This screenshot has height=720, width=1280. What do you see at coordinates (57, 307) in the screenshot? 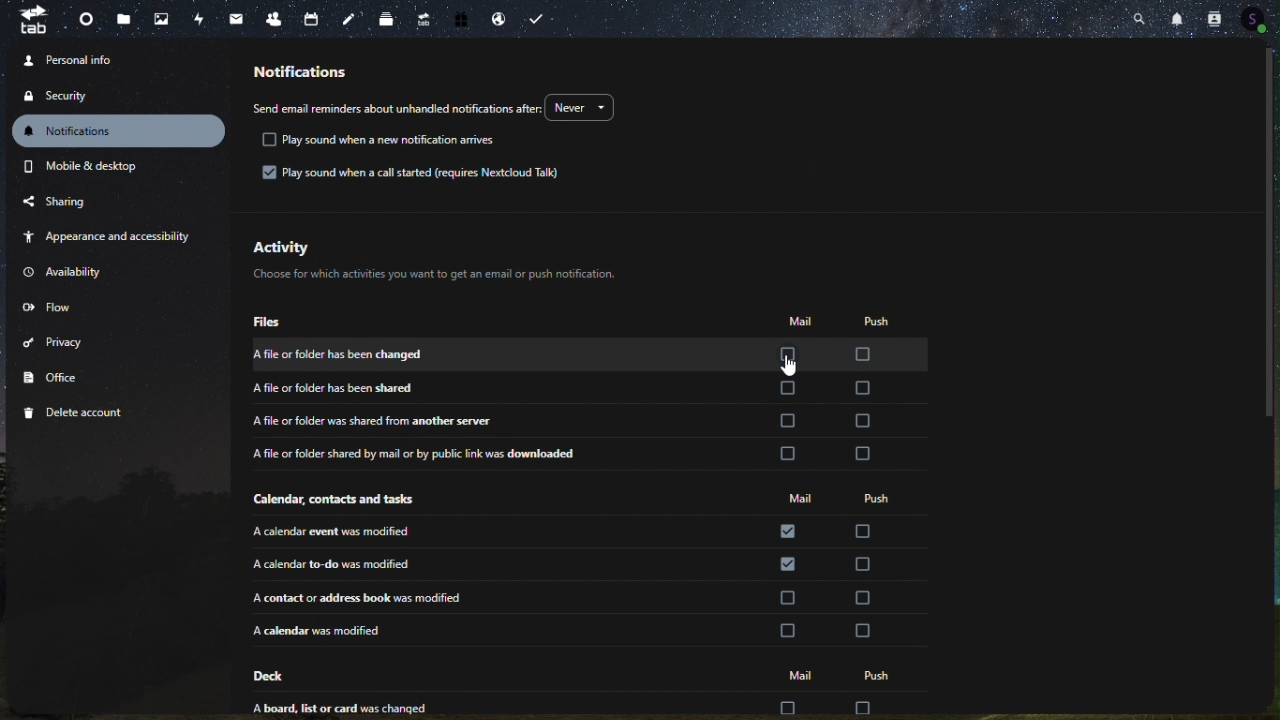
I see `flow` at bounding box center [57, 307].